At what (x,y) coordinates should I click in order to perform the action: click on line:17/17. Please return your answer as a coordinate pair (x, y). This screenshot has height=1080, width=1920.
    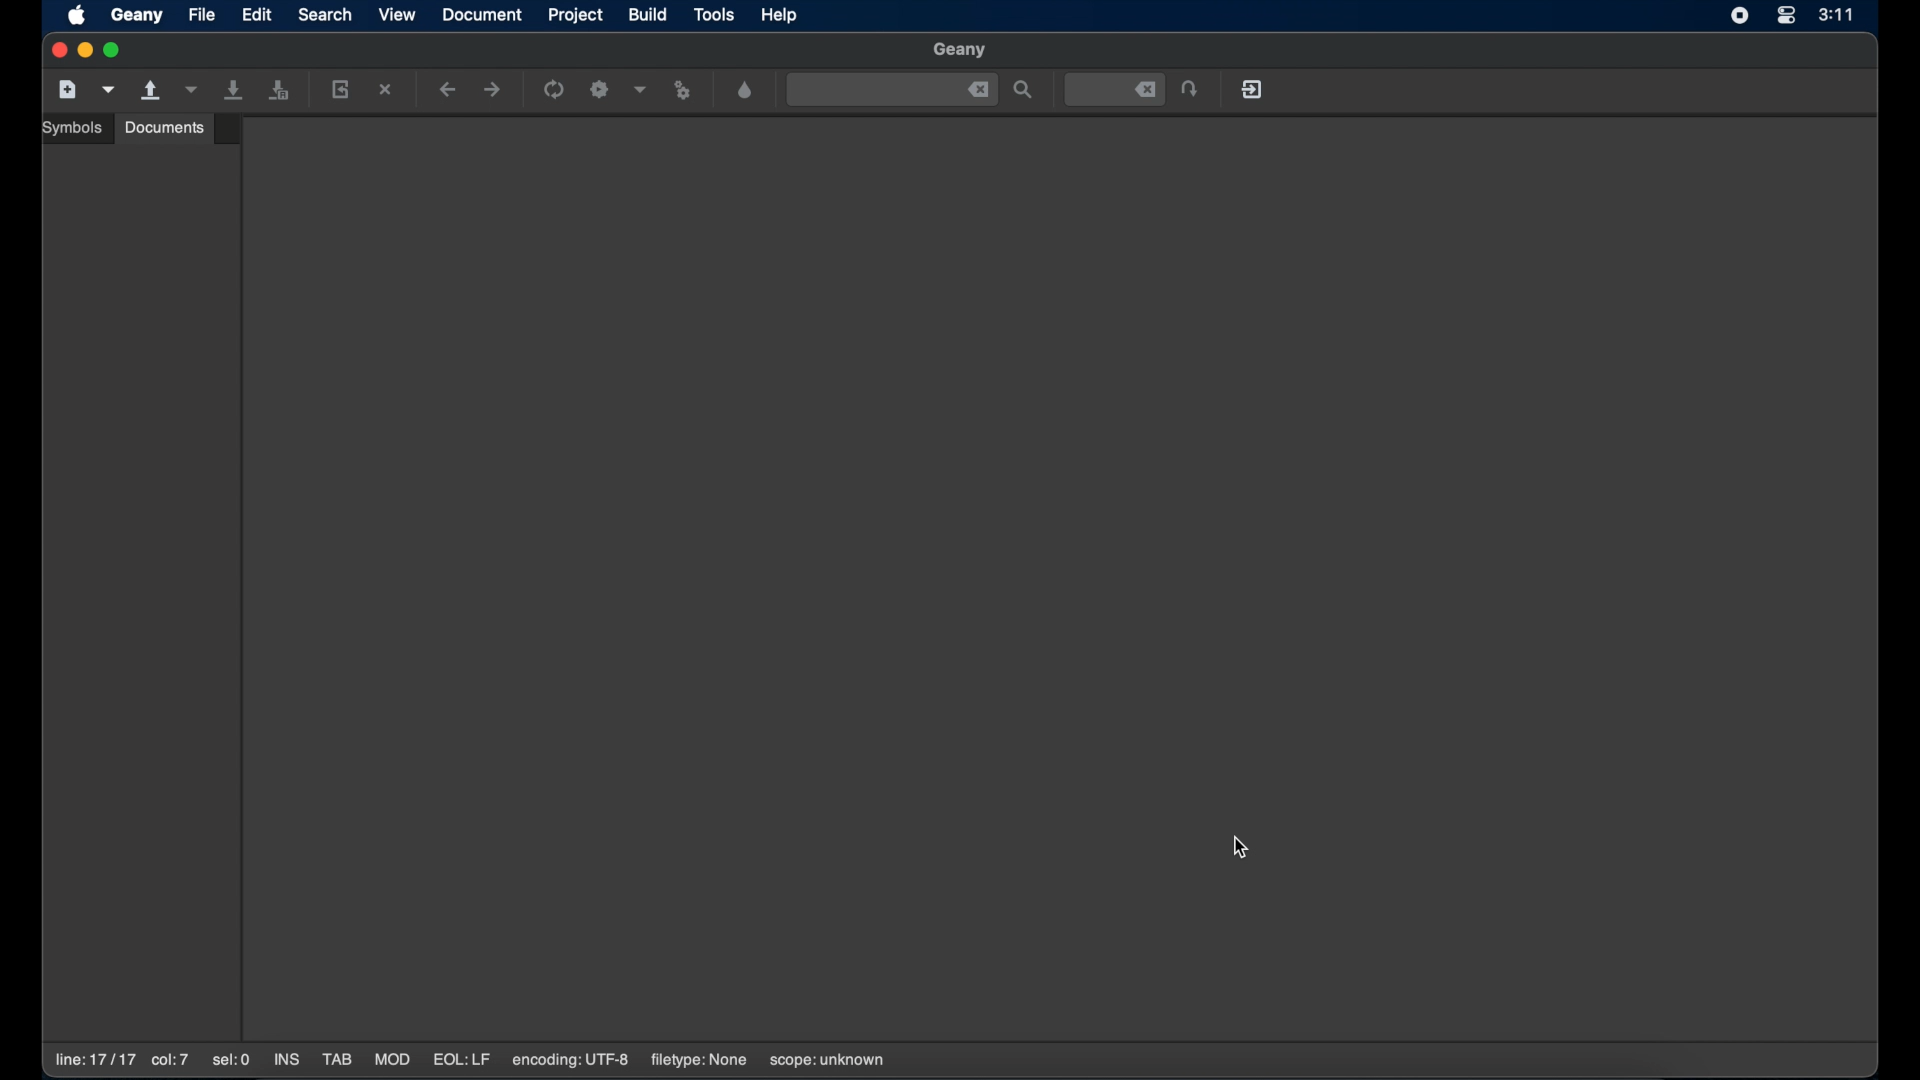
    Looking at the image, I should click on (93, 1060).